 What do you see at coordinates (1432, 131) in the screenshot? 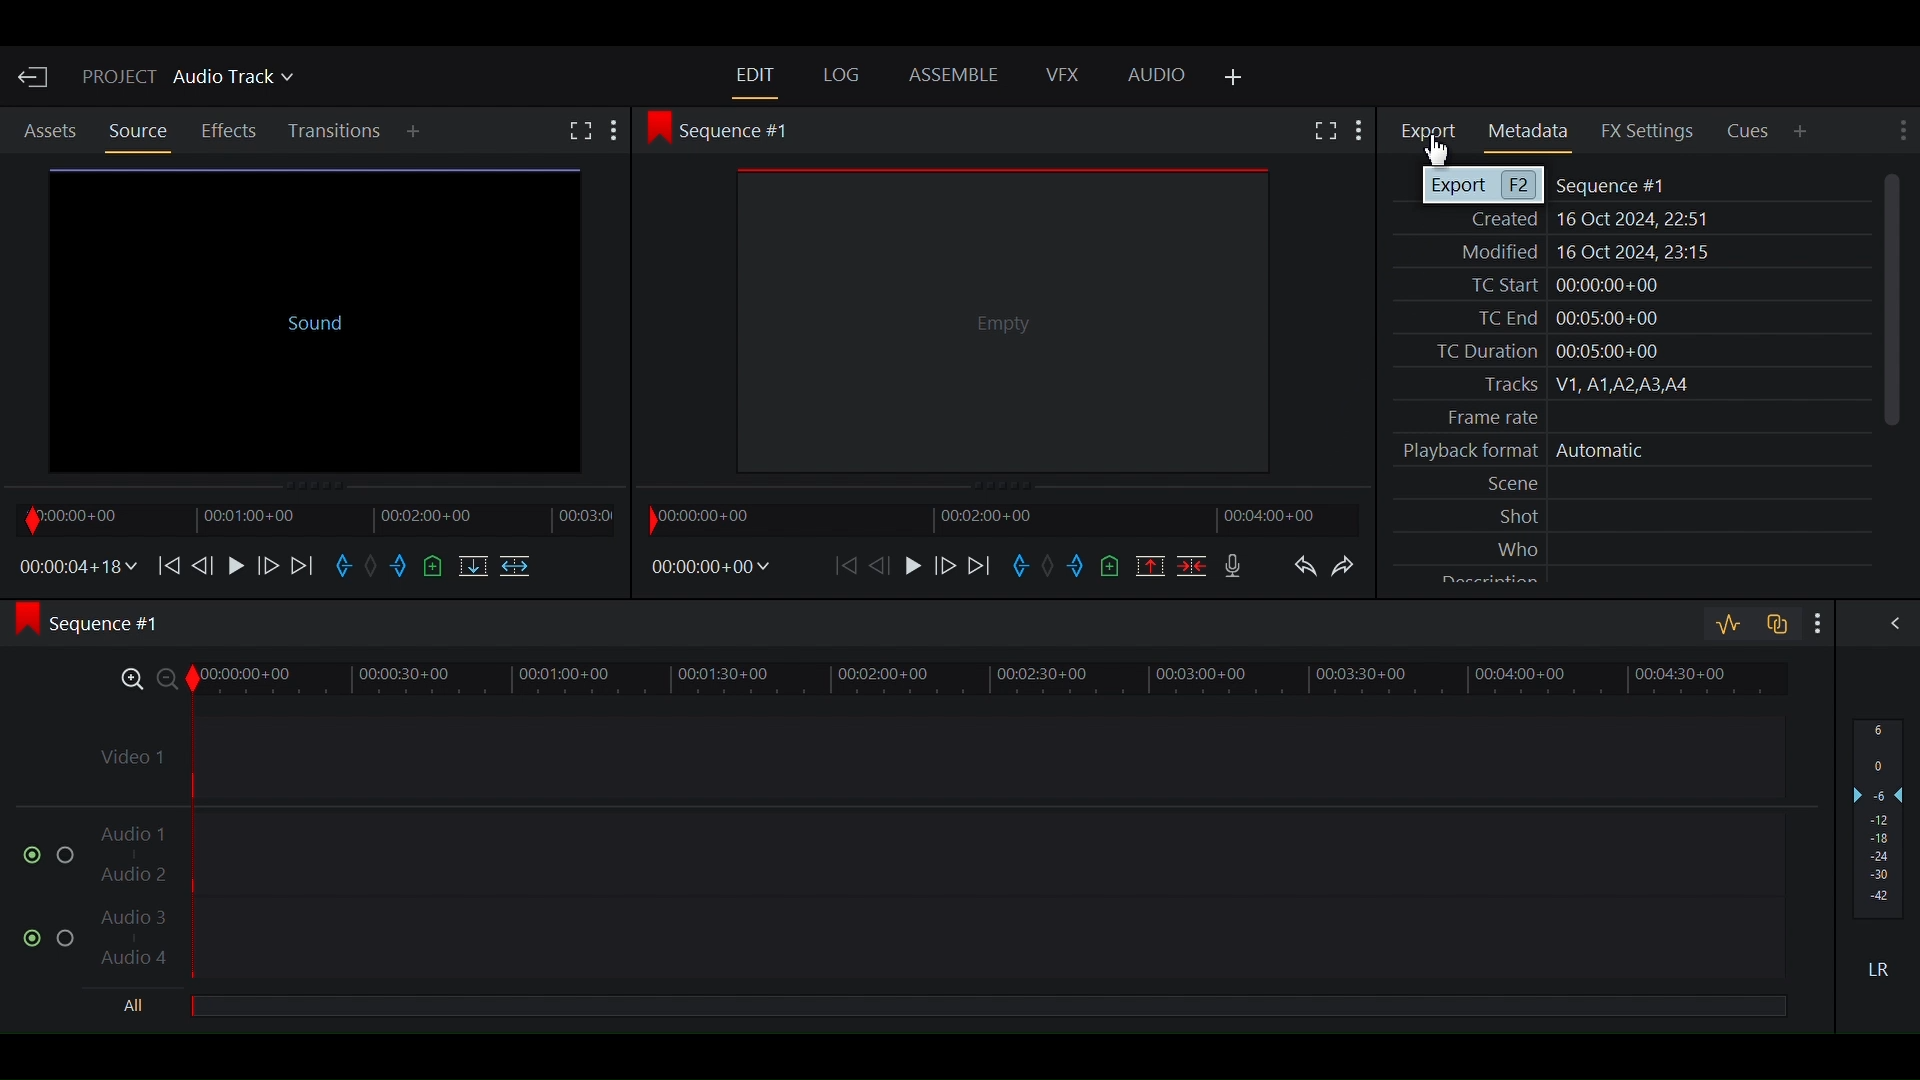
I see `Export` at bounding box center [1432, 131].